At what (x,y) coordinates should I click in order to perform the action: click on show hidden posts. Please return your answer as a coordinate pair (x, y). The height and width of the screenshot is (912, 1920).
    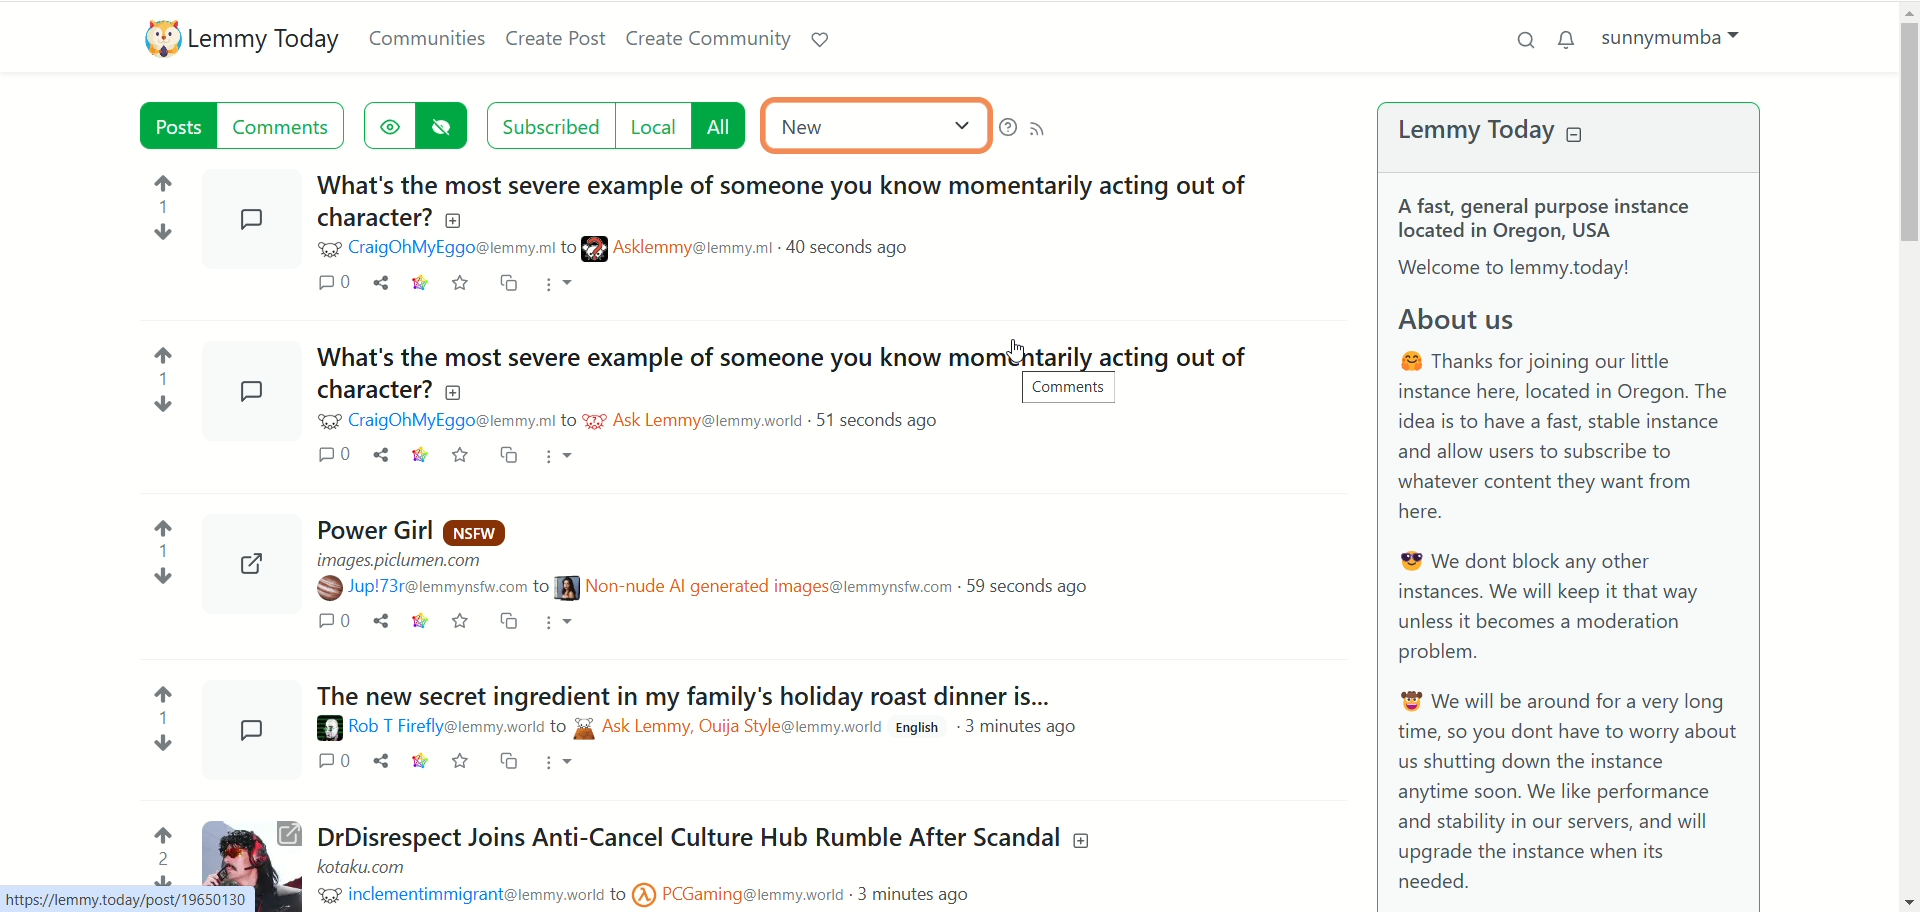
    Looking at the image, I should click on (389, 124).